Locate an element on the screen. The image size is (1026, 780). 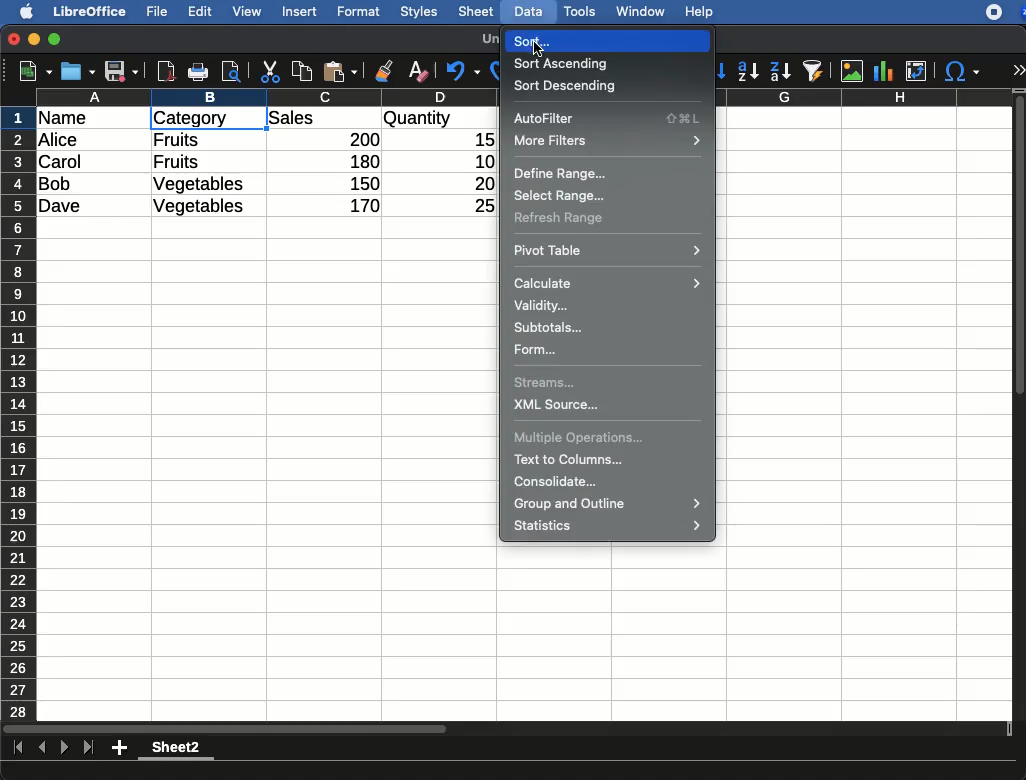
column is located at coordinates (267, 97).